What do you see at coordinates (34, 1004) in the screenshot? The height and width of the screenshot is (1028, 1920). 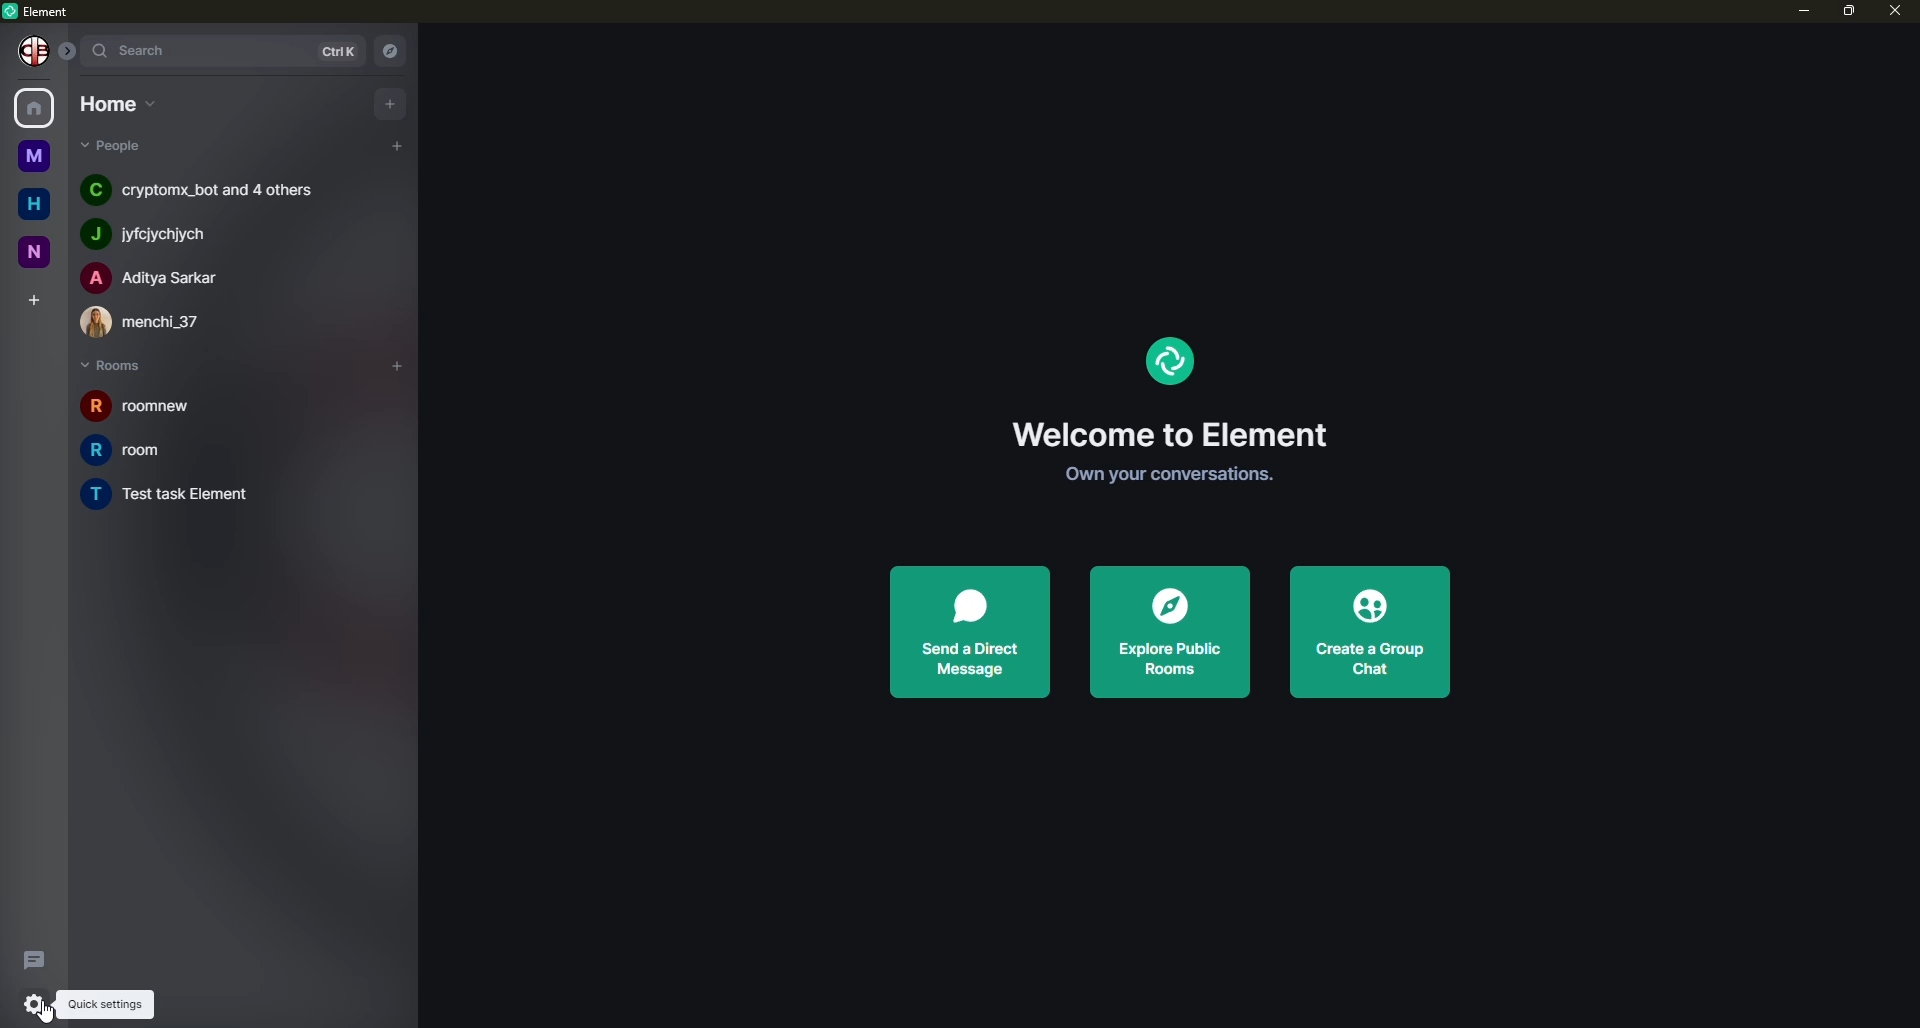 I see `quick settings` at bounding box center [34, 1004].